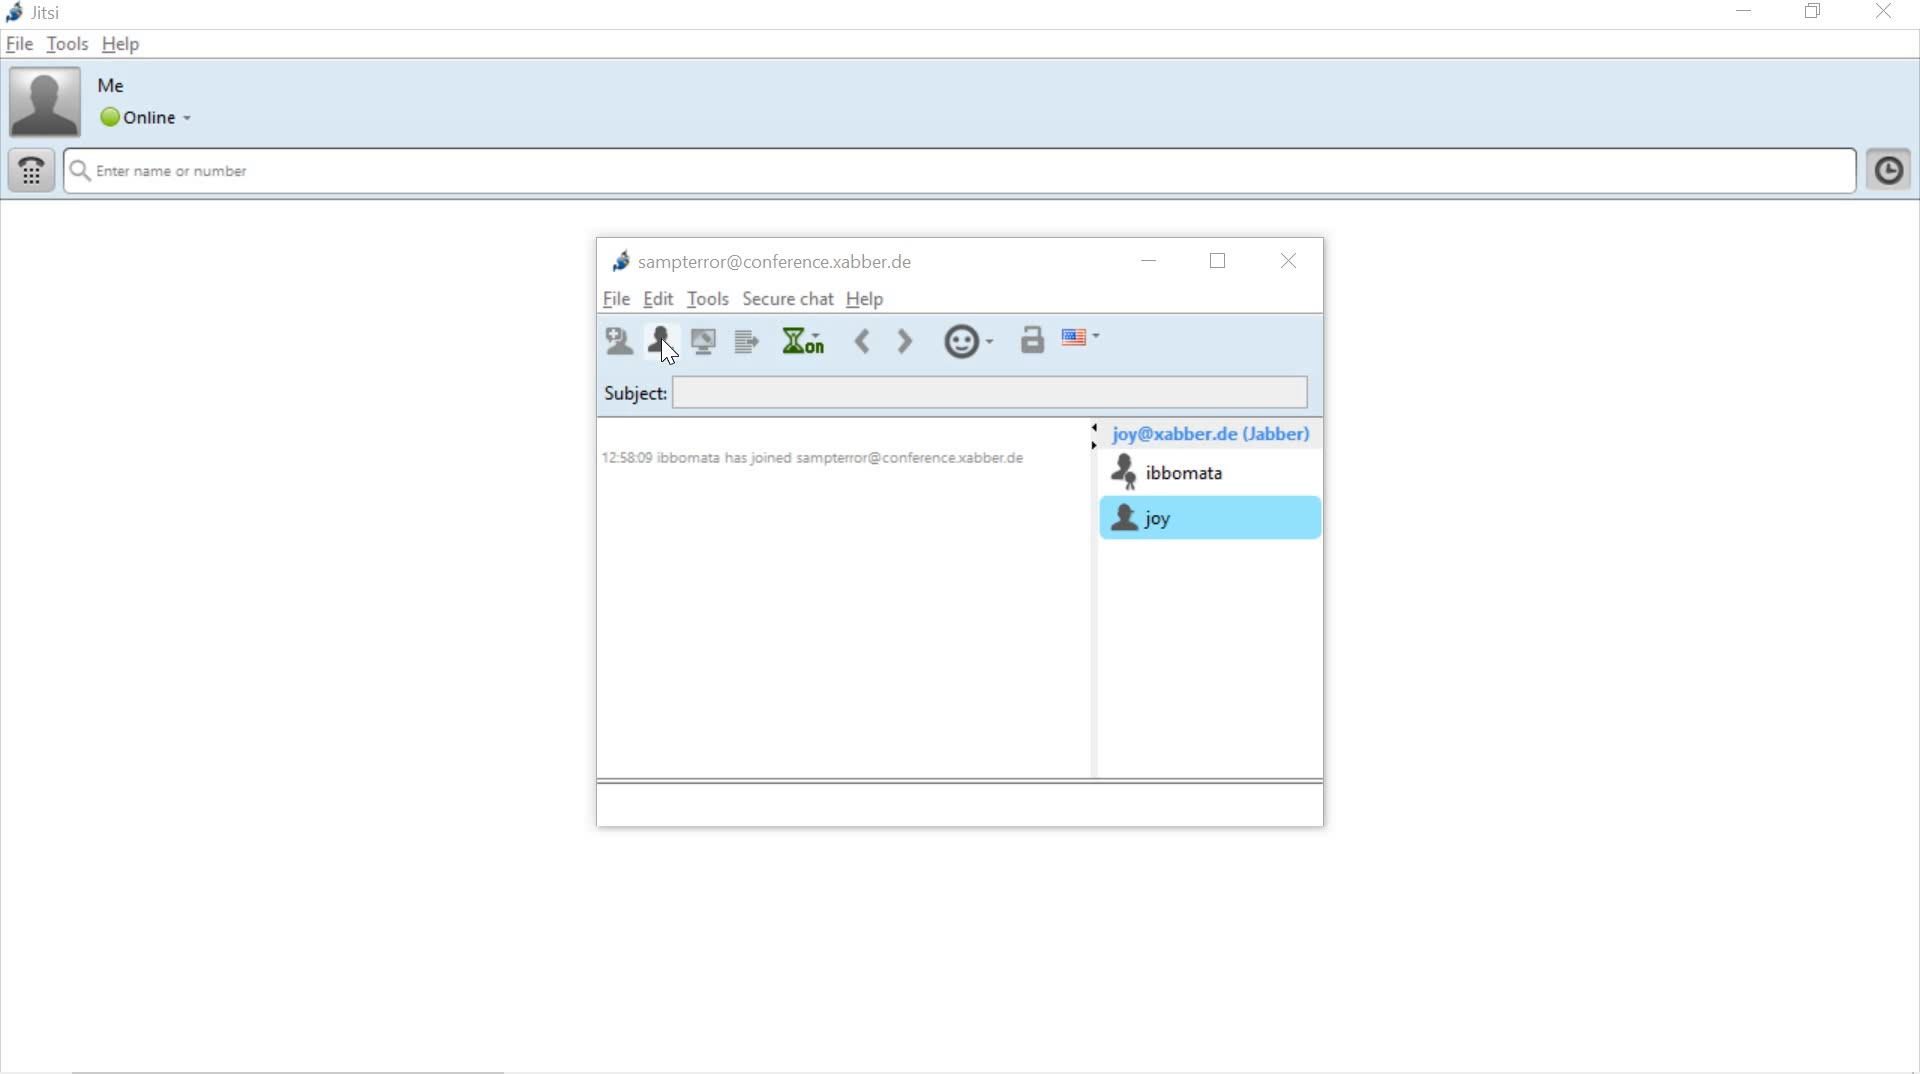 Image resolution: width=1920 pixels, height=1074 pixels. What do you see at coordinates (1890, 173) in the screenshot?
I see `click to show history` at bounding box center [1890, 173].